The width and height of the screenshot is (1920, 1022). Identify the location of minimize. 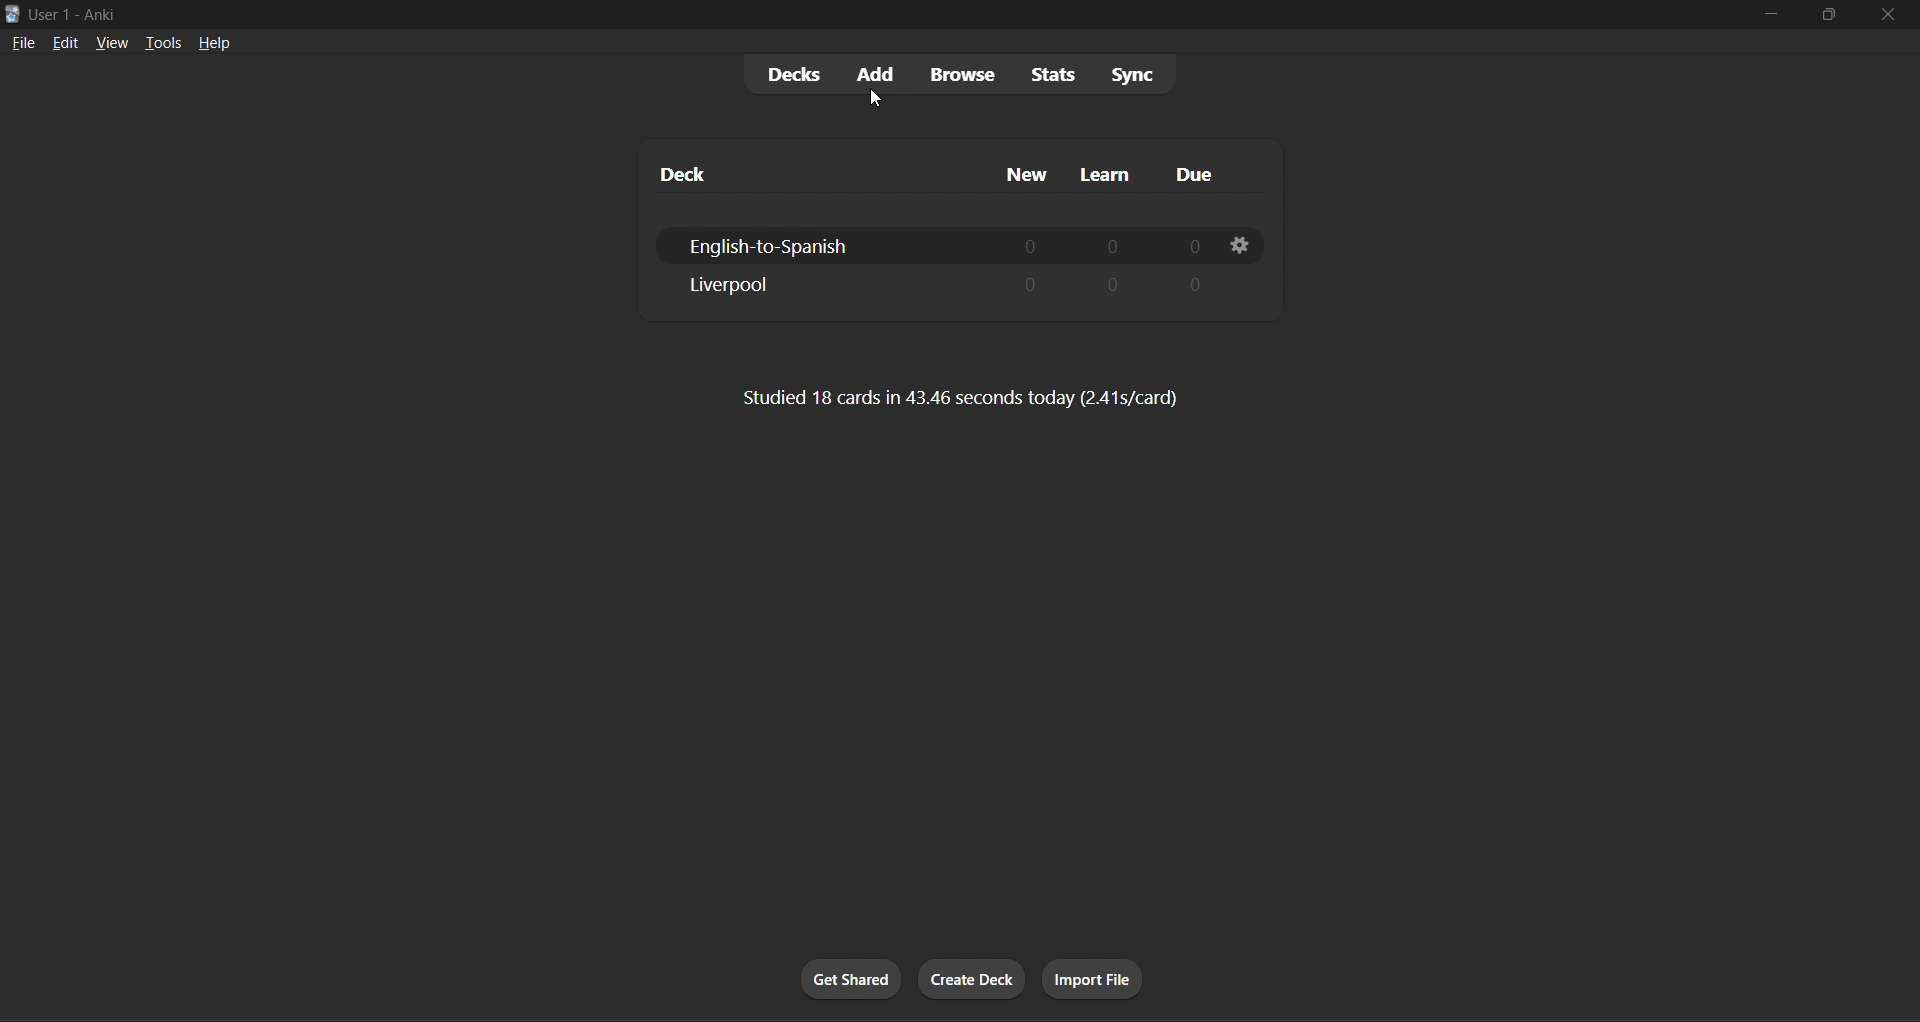
(1768, 18).